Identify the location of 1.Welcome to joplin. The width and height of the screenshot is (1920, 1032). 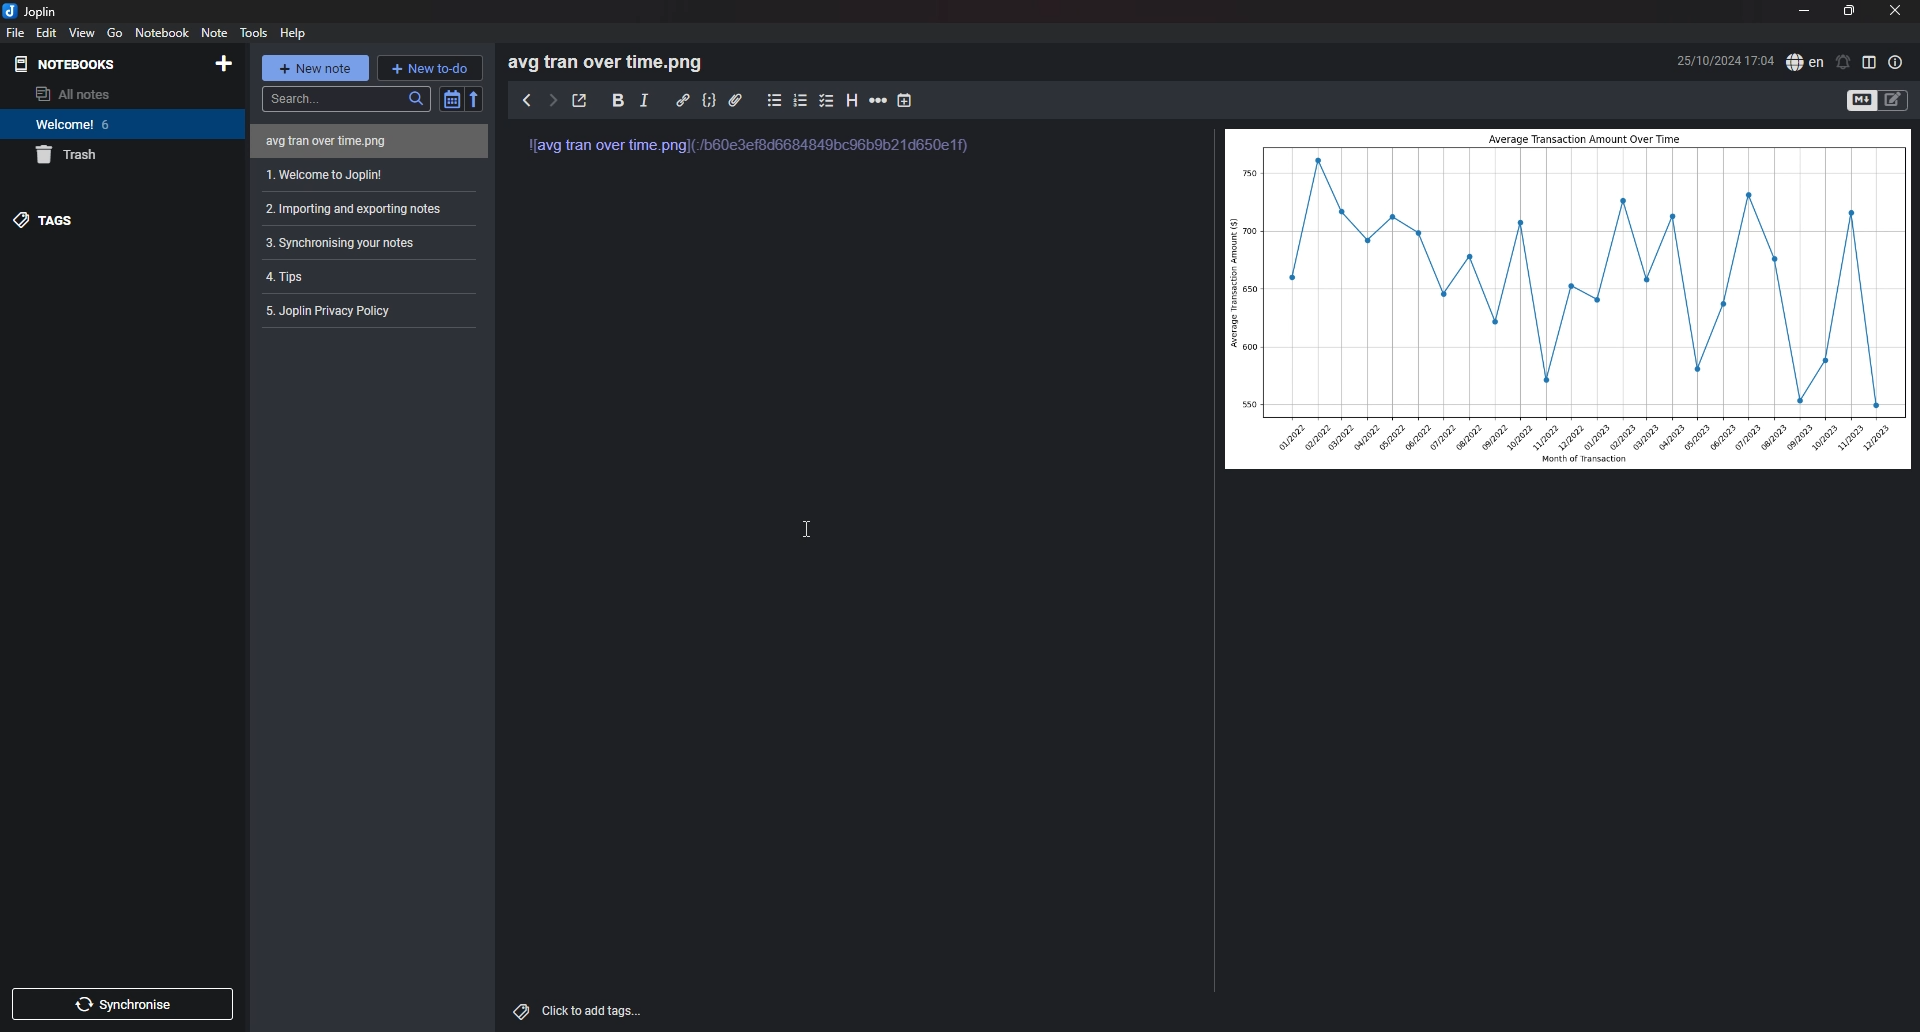
(364, 176).